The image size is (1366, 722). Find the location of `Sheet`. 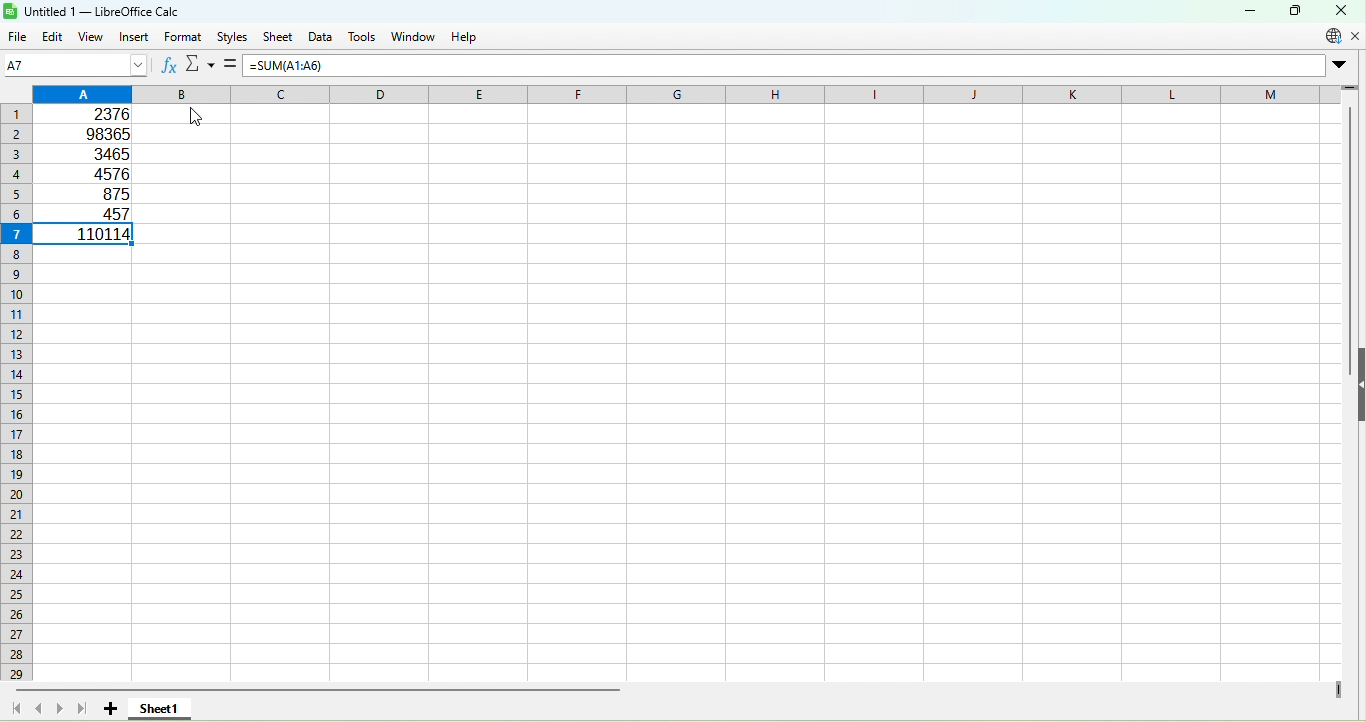

Sheet is located at coordinates (280, 39).